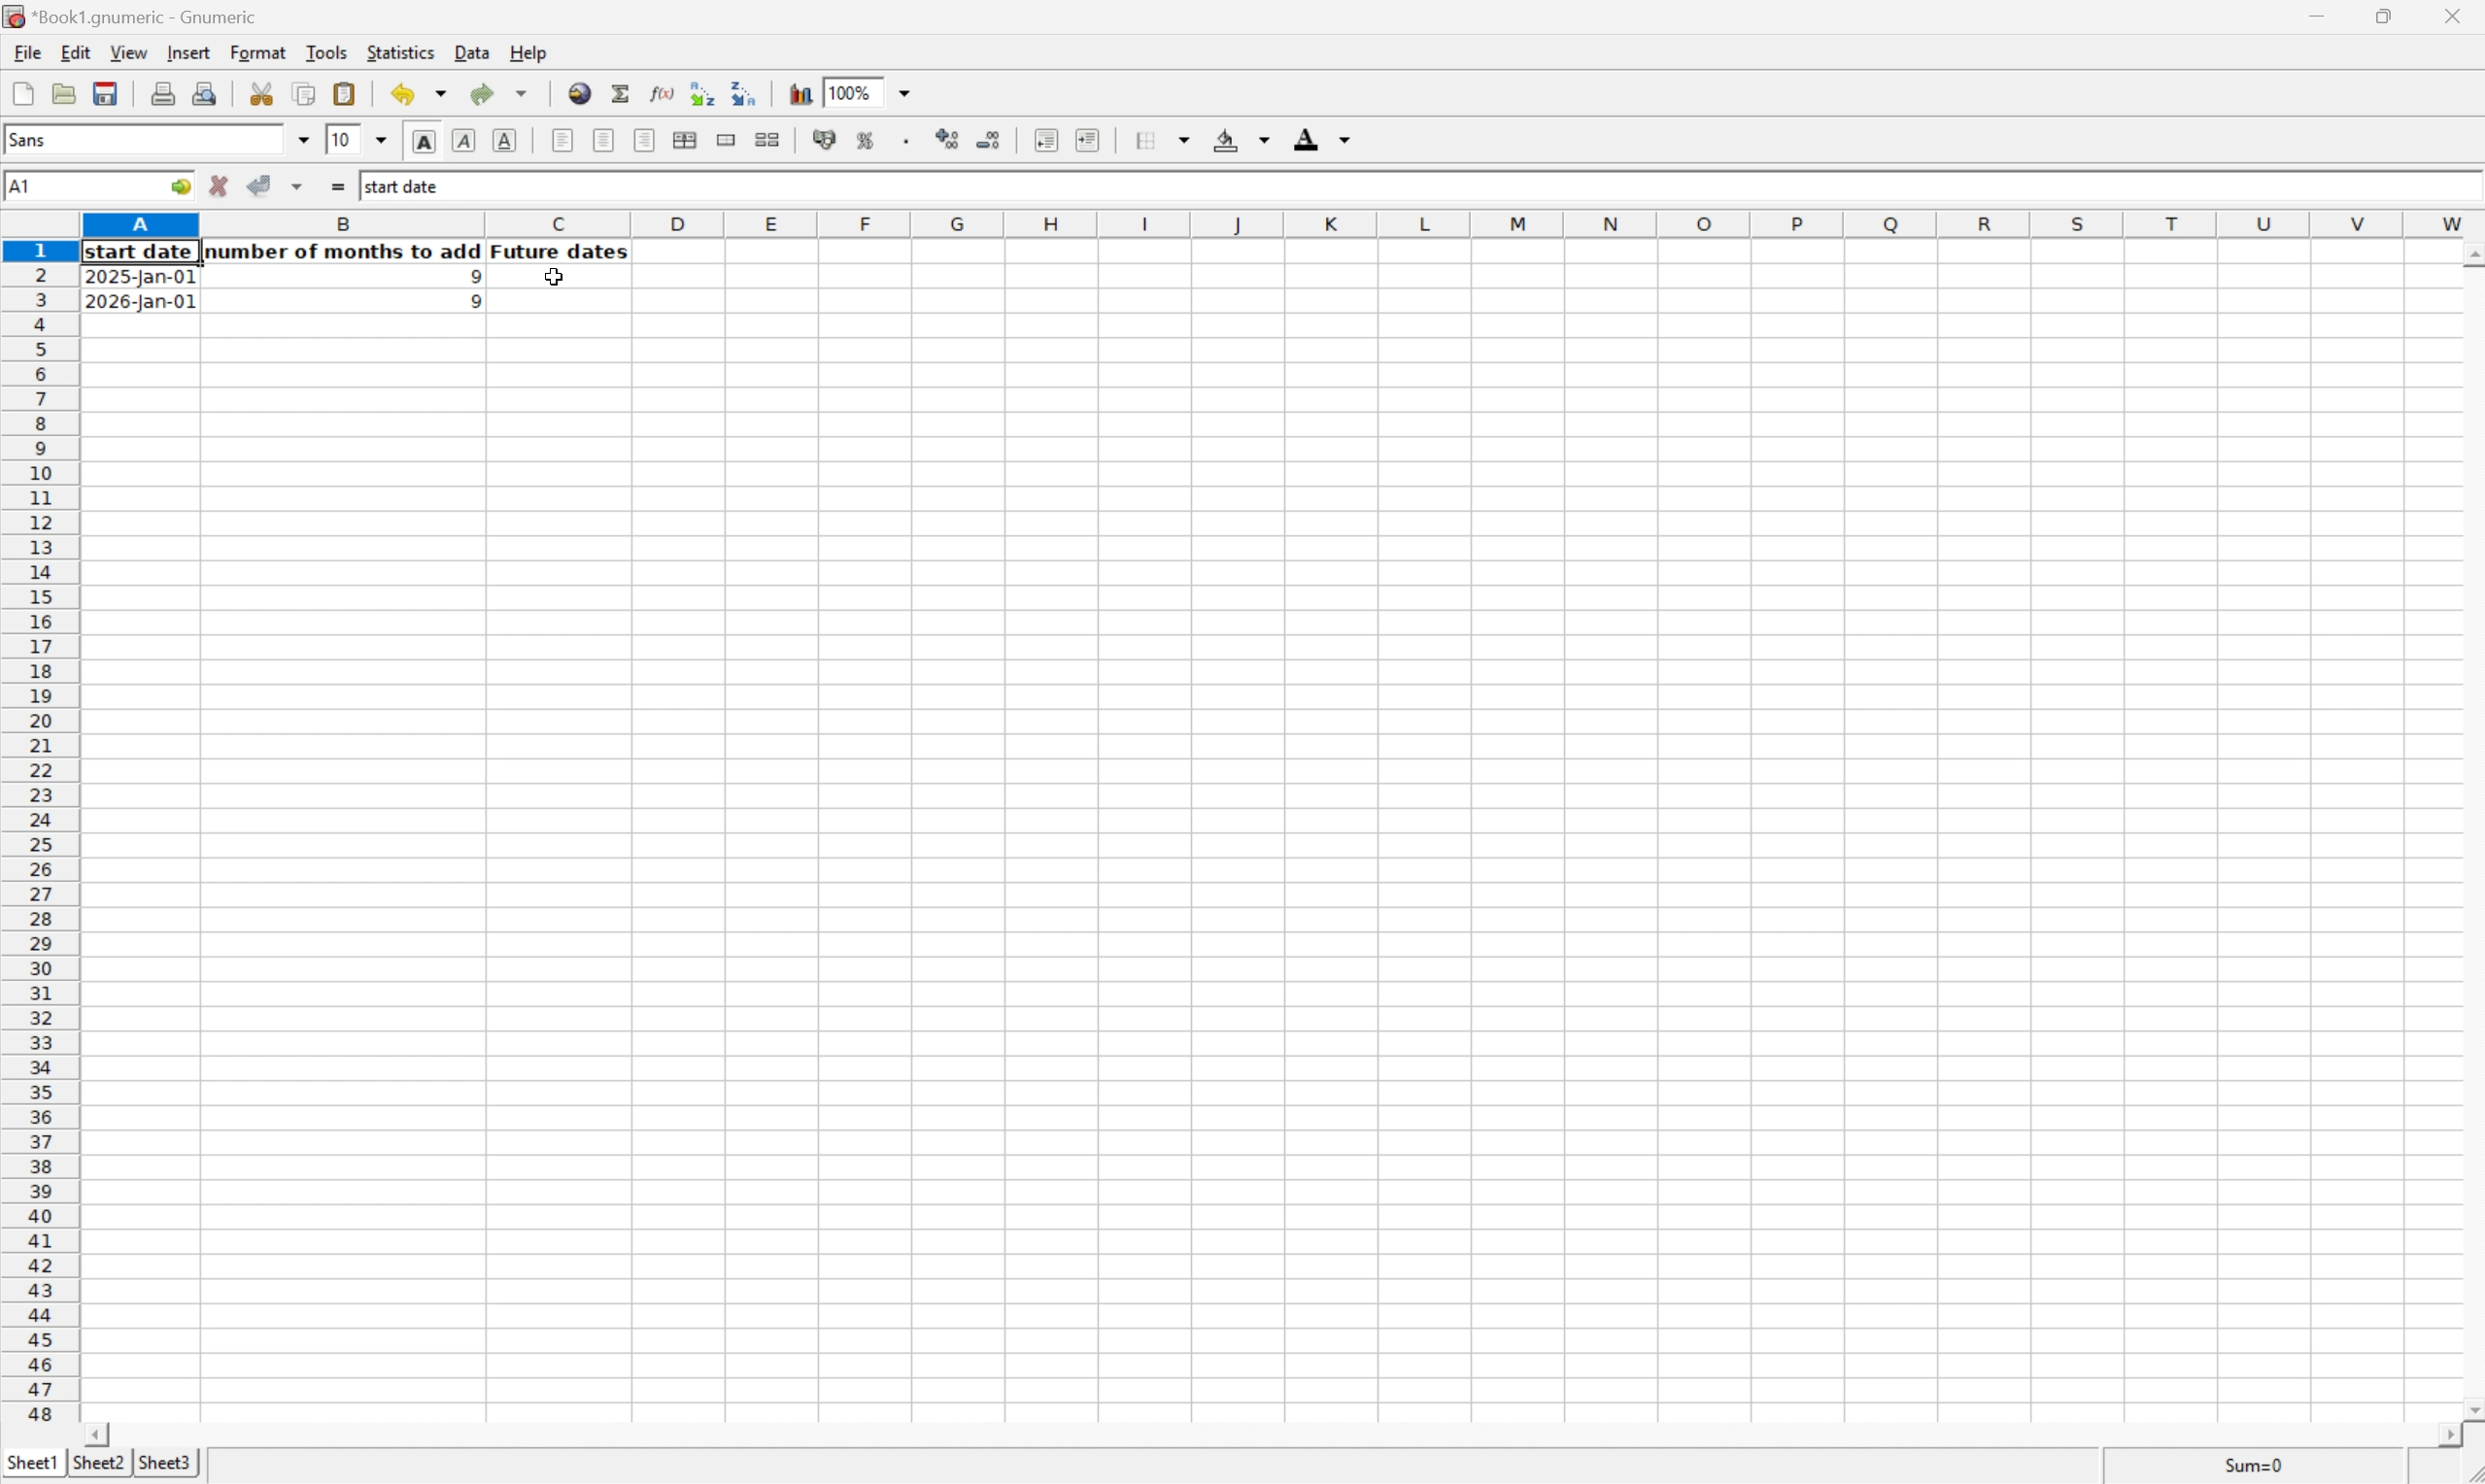  I want to click on Sheet3, so click(168, 1465).